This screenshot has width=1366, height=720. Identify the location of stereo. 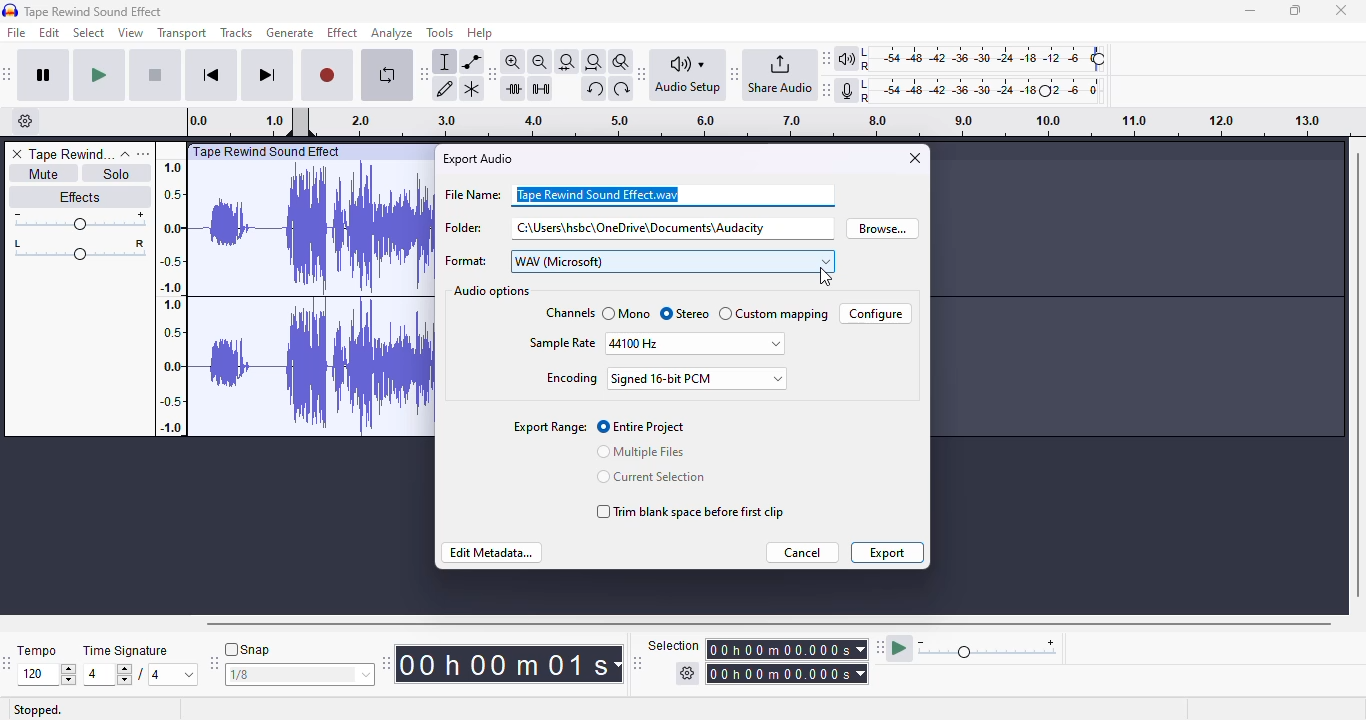
(706, 314).